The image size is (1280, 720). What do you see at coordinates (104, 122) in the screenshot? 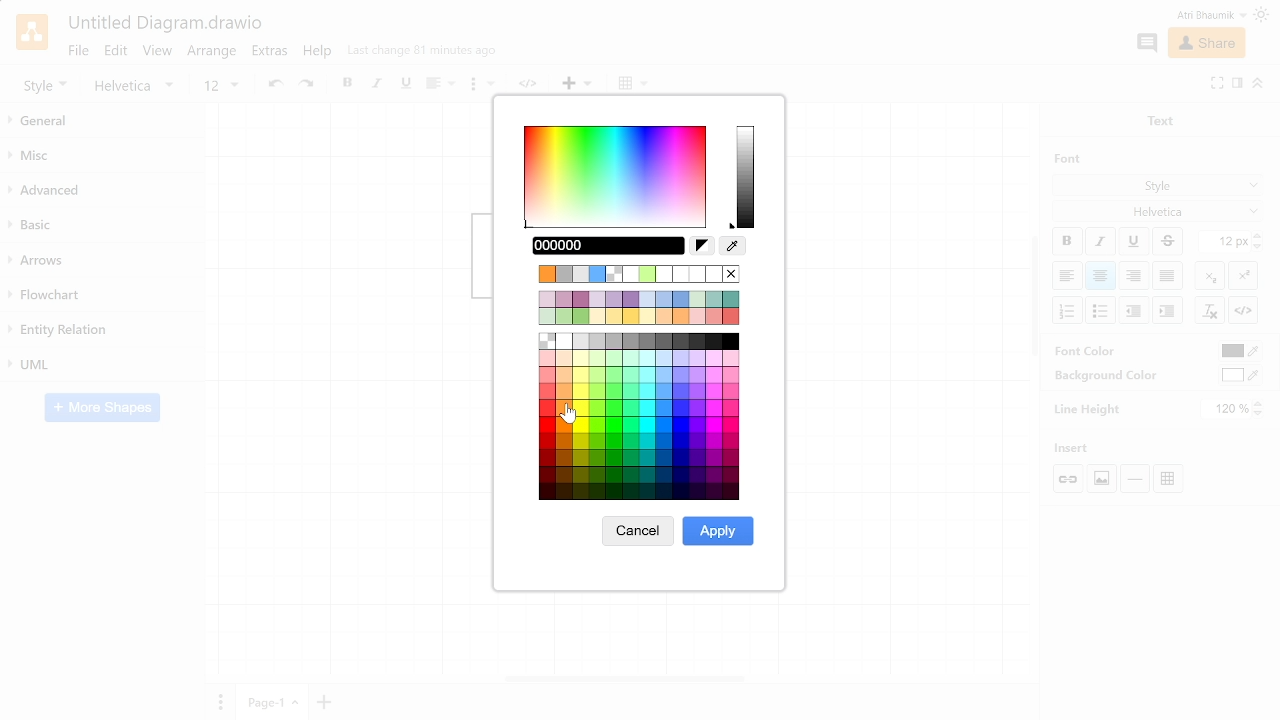
I see `general` at bounding box center [104, 122].